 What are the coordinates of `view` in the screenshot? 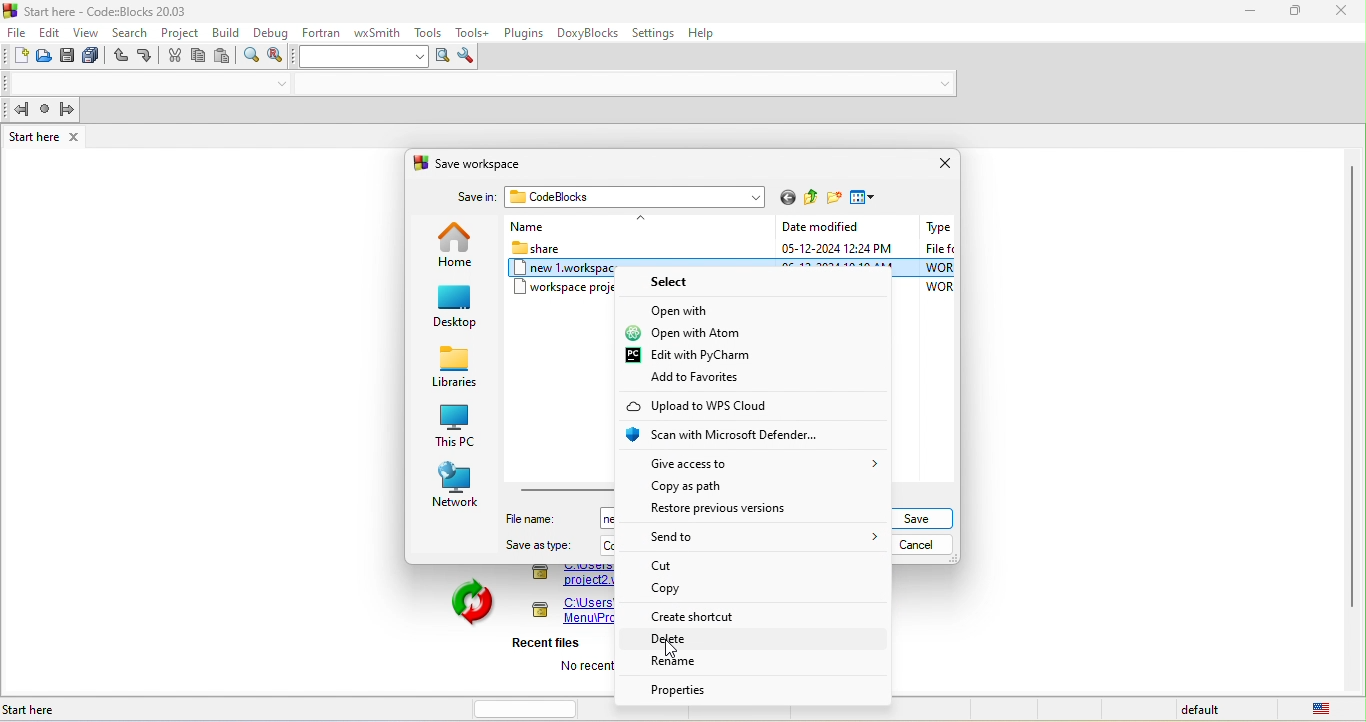 It's located at (86, 32).